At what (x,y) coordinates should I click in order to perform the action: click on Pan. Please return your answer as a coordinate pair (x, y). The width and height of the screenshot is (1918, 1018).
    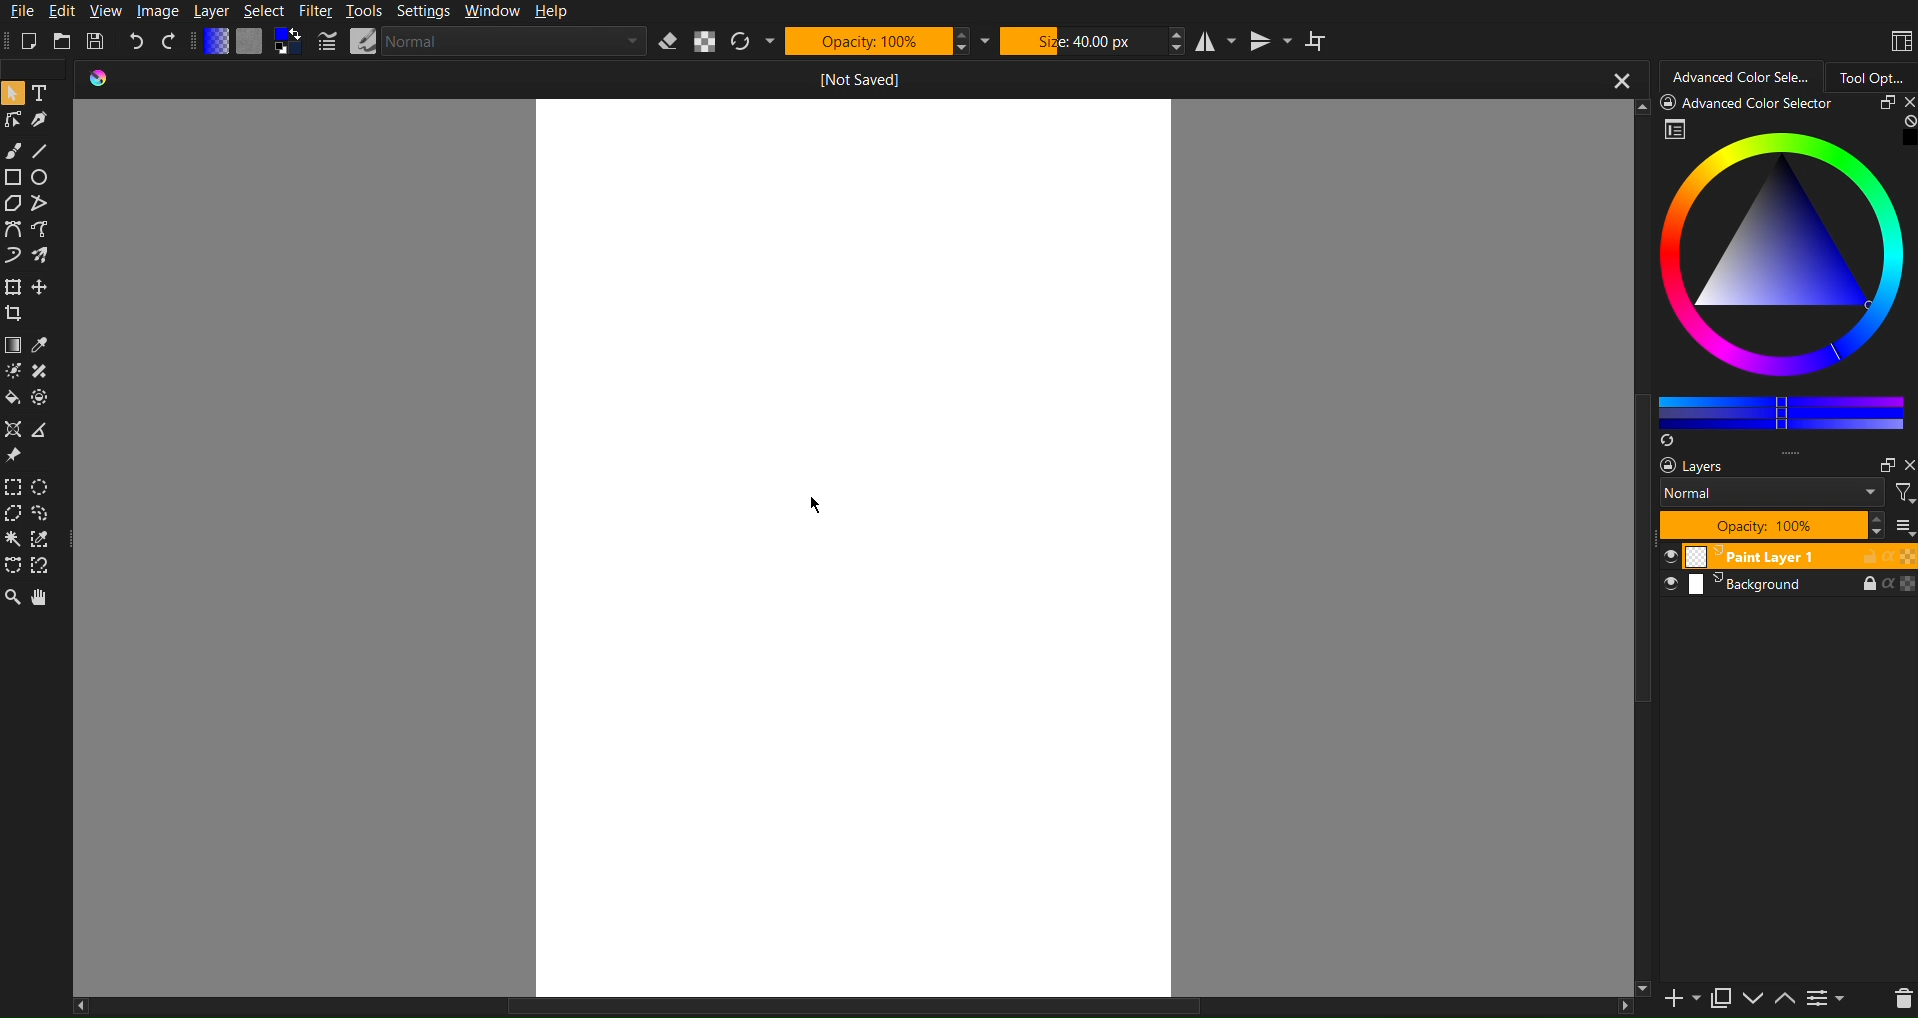
    Looking at the image, I should click on (45, 598).